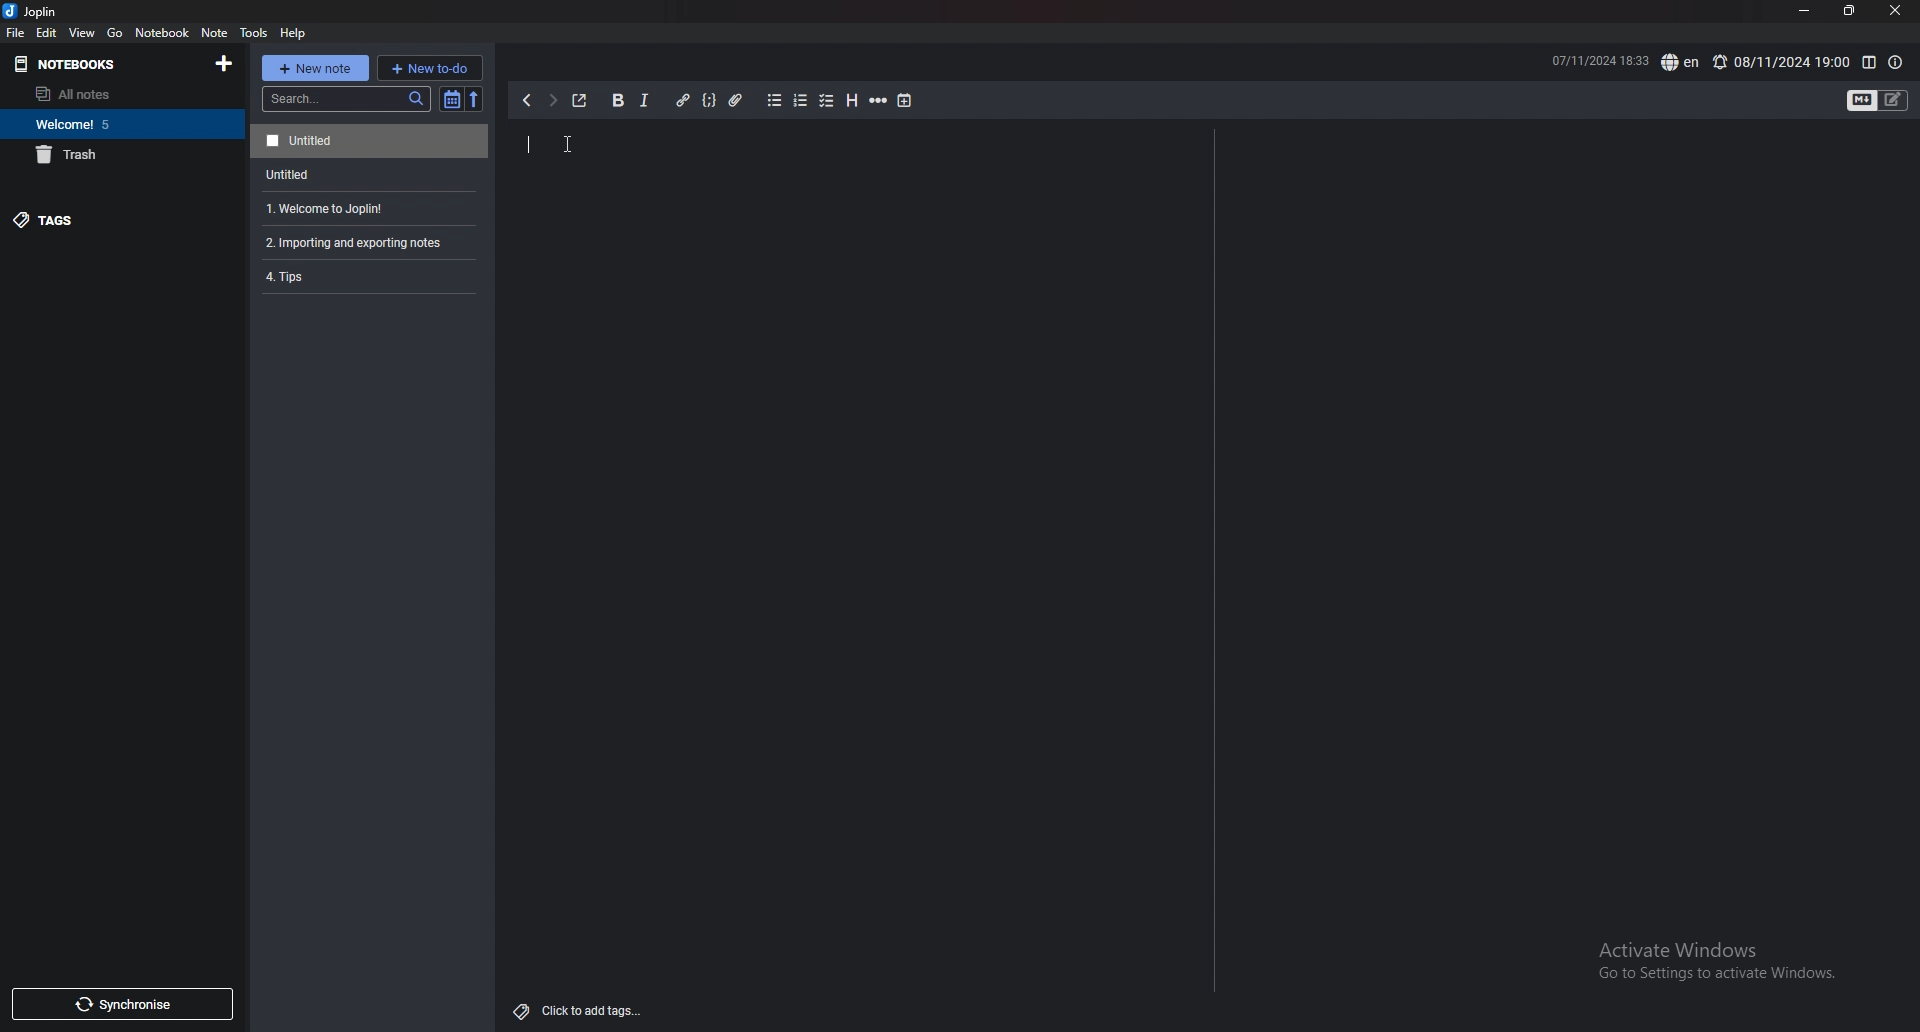 This screenshot has height=1032, width=1920. I want to click on minimize, so click(1805, 11).